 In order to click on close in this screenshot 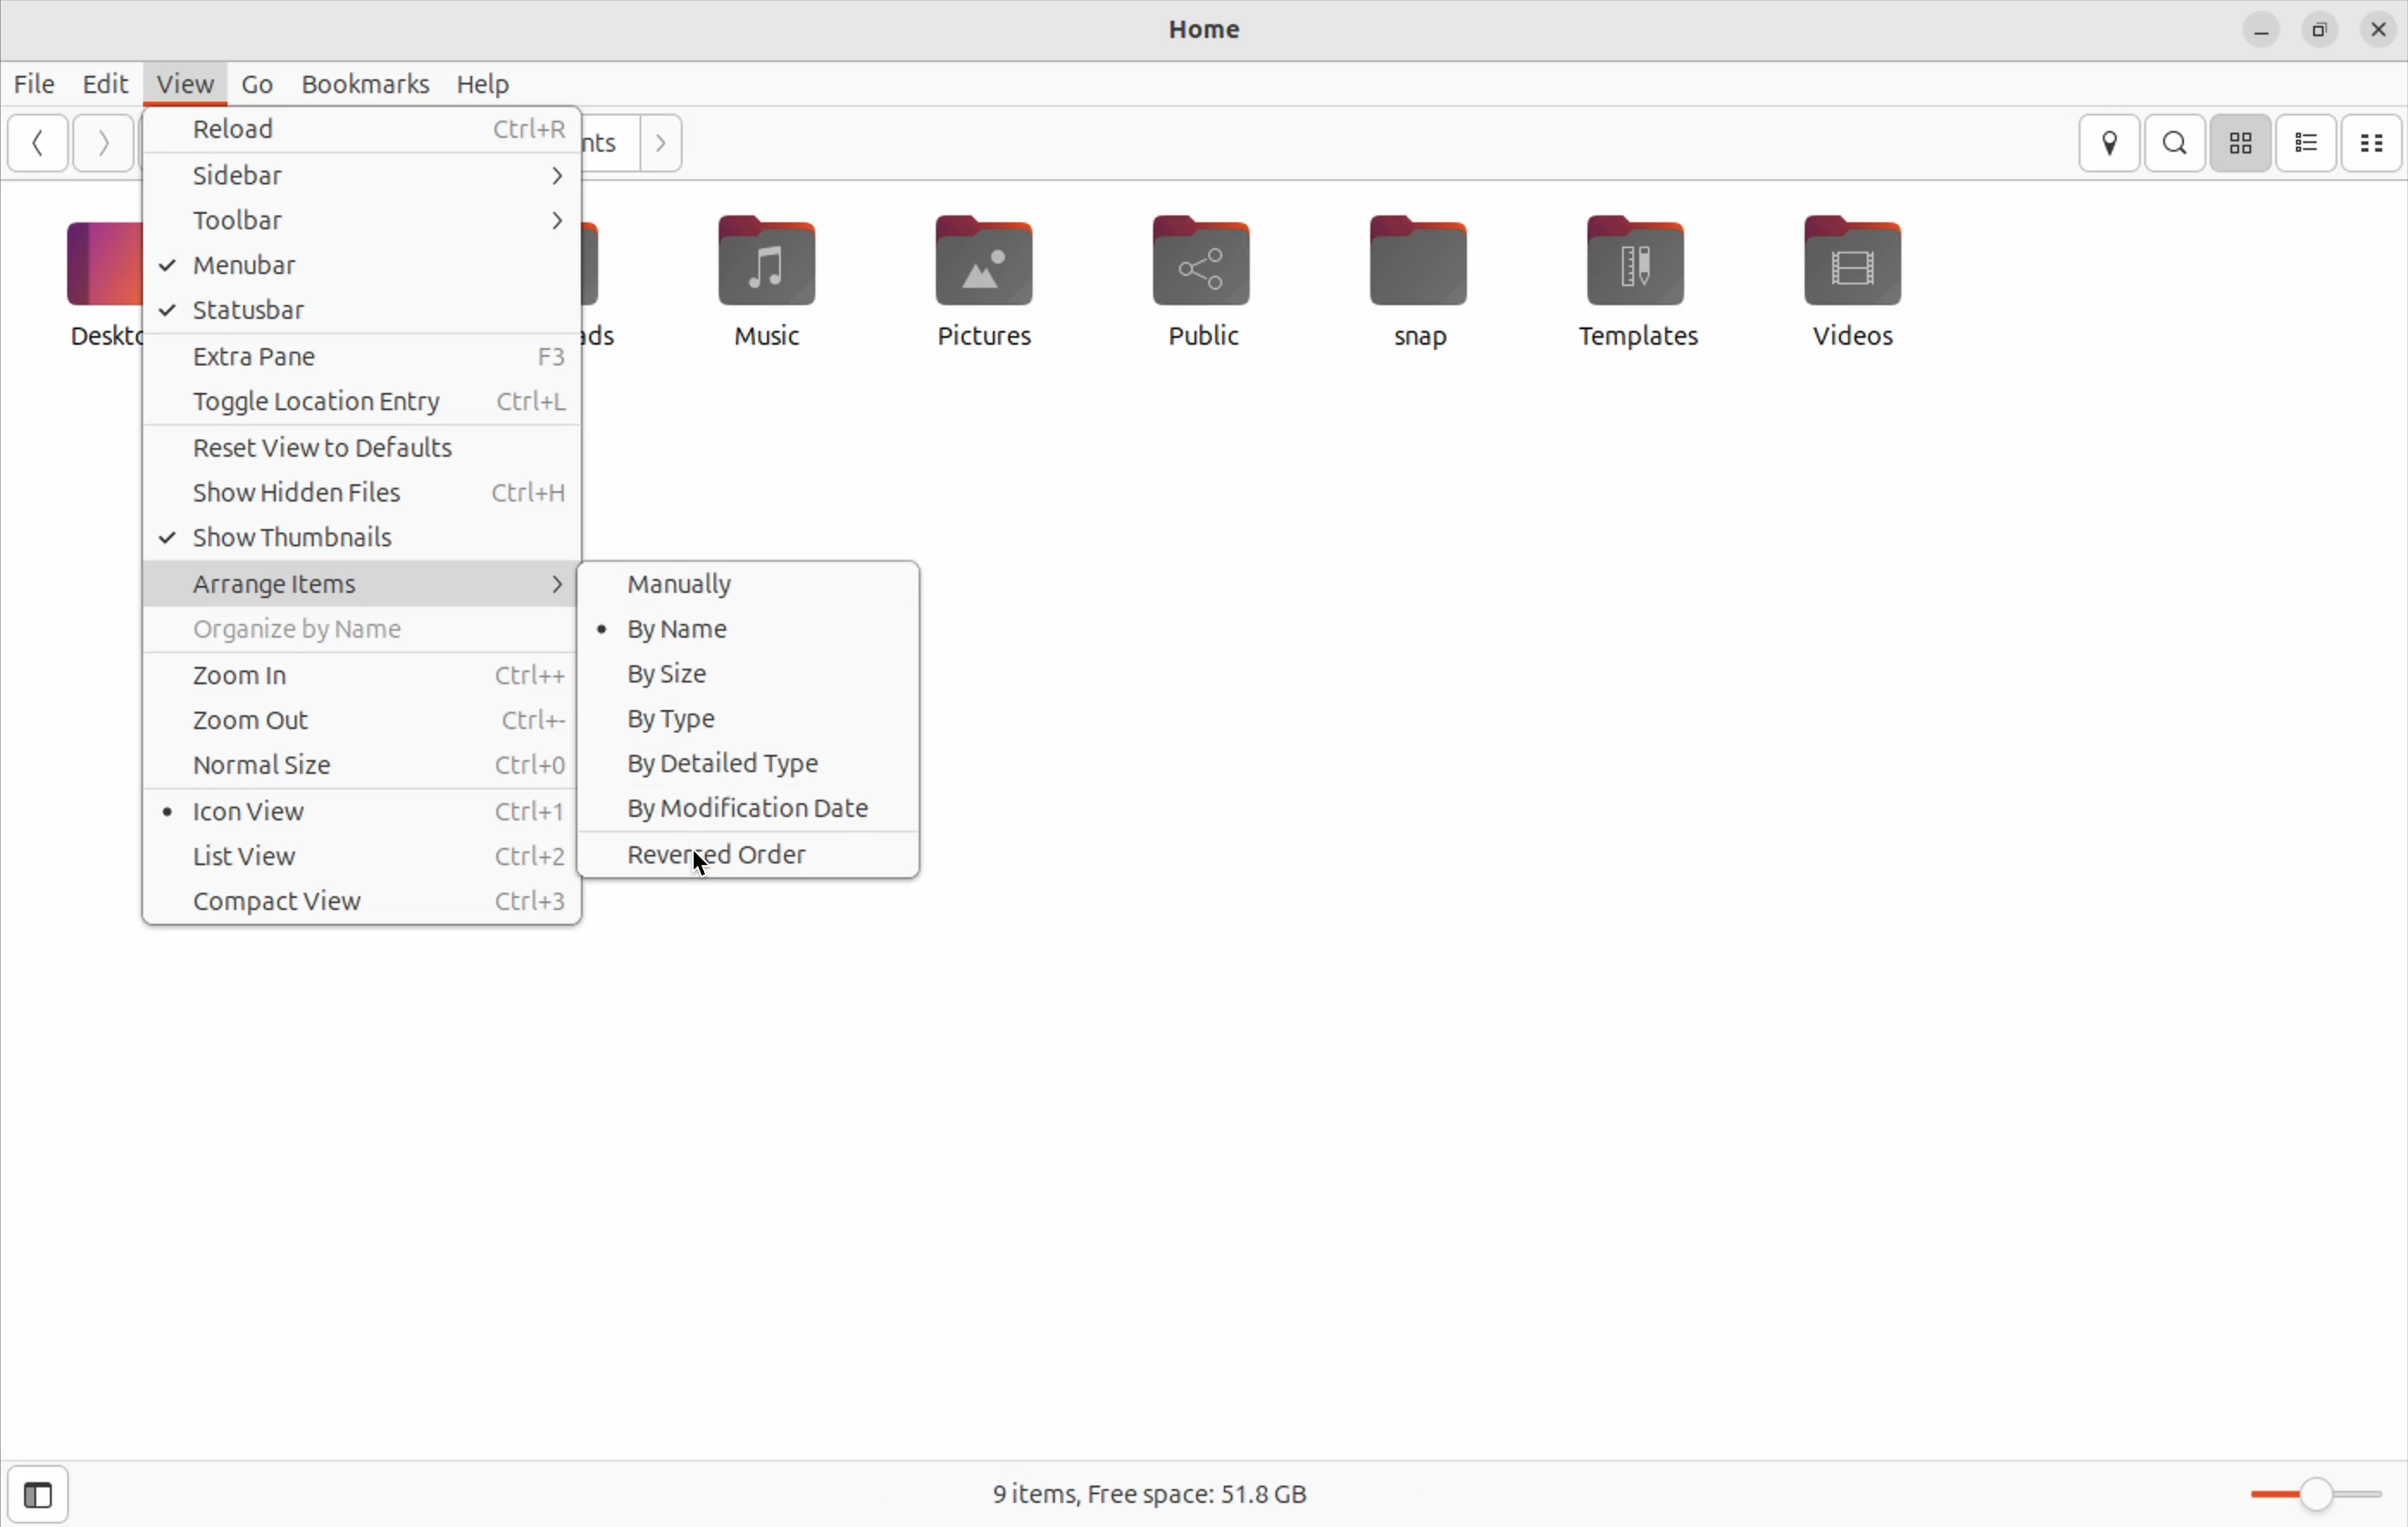, I will do `click(2379, 29)`.